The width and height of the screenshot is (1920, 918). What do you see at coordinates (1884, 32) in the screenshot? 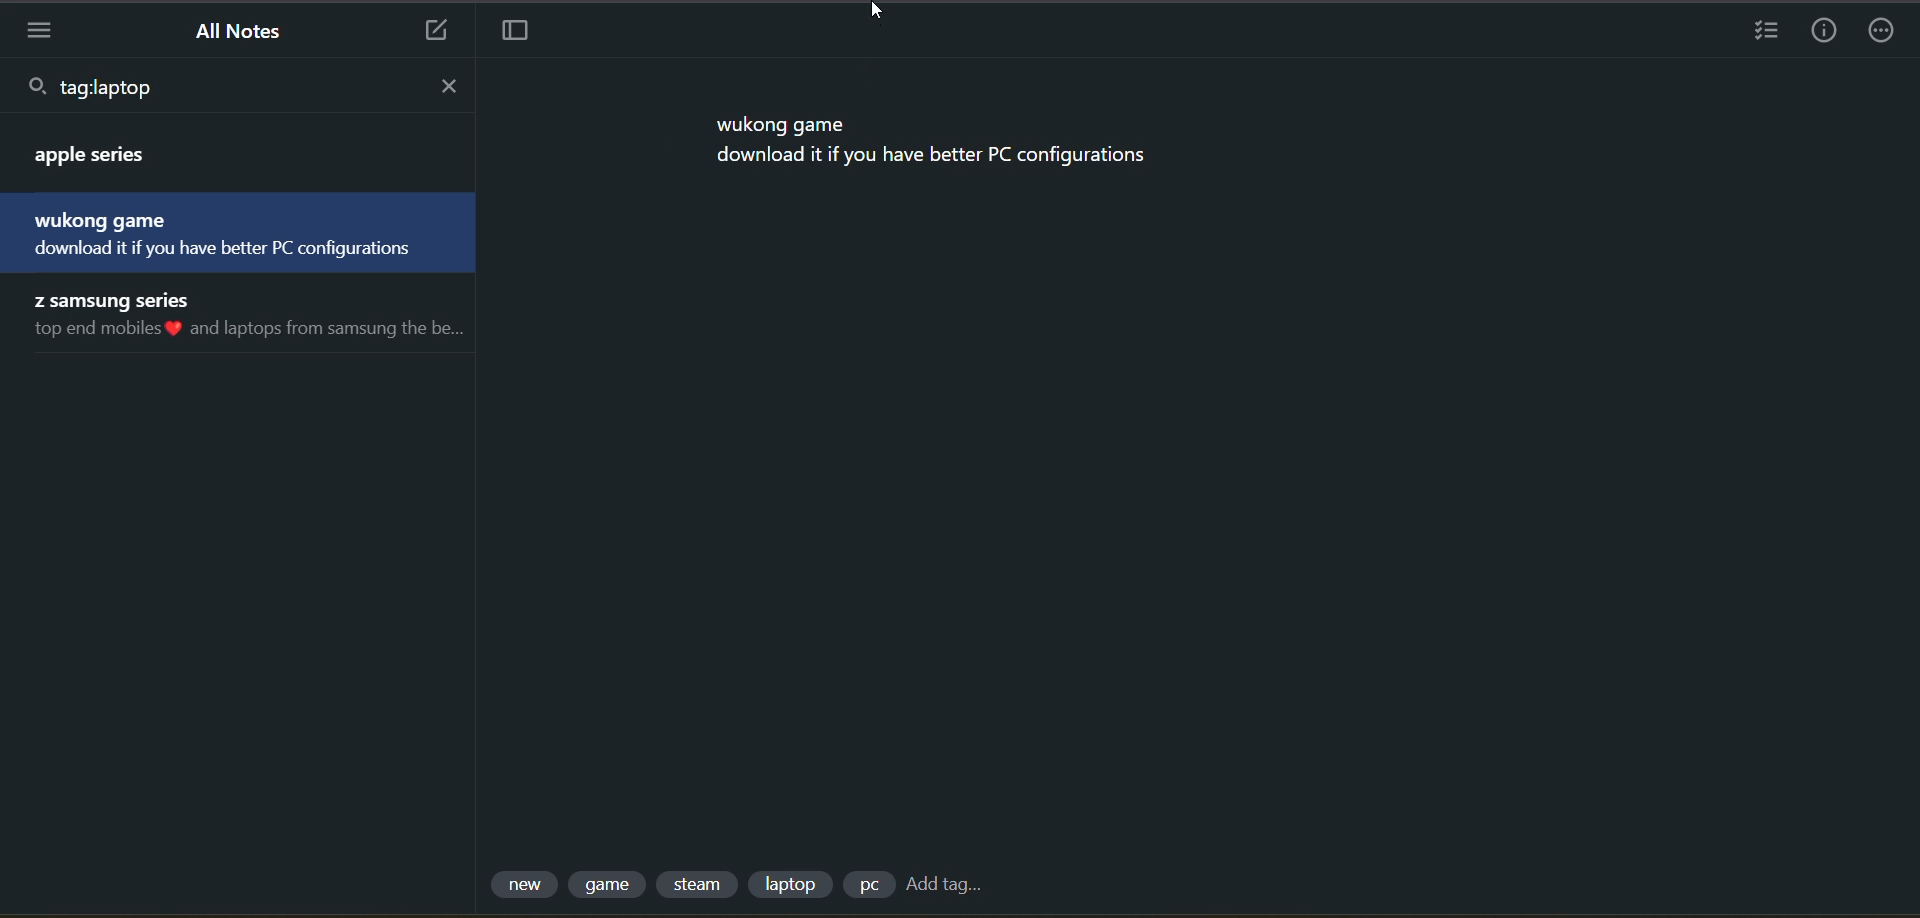
I see `actions` at bounding box center [1884, 32].